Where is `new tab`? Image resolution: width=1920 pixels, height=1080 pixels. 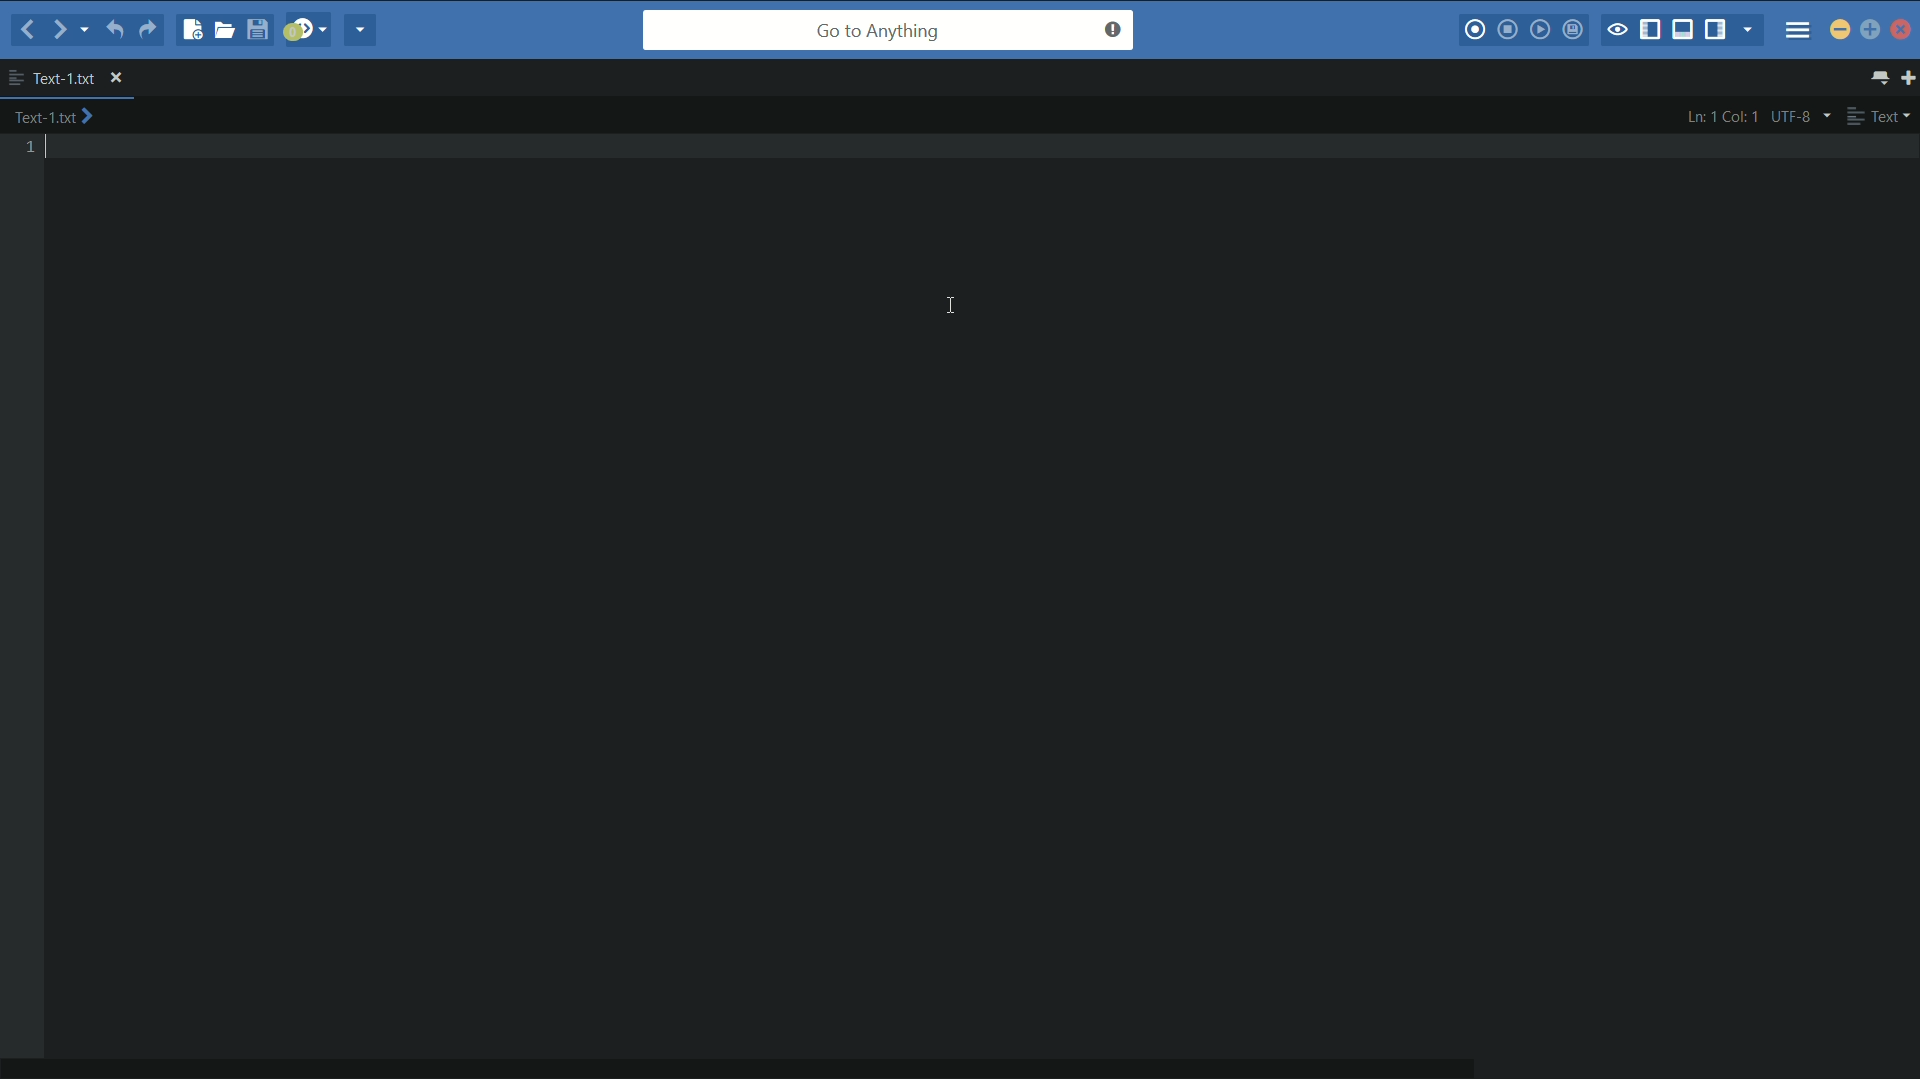 new tab is located at coordinates (1908, 77).